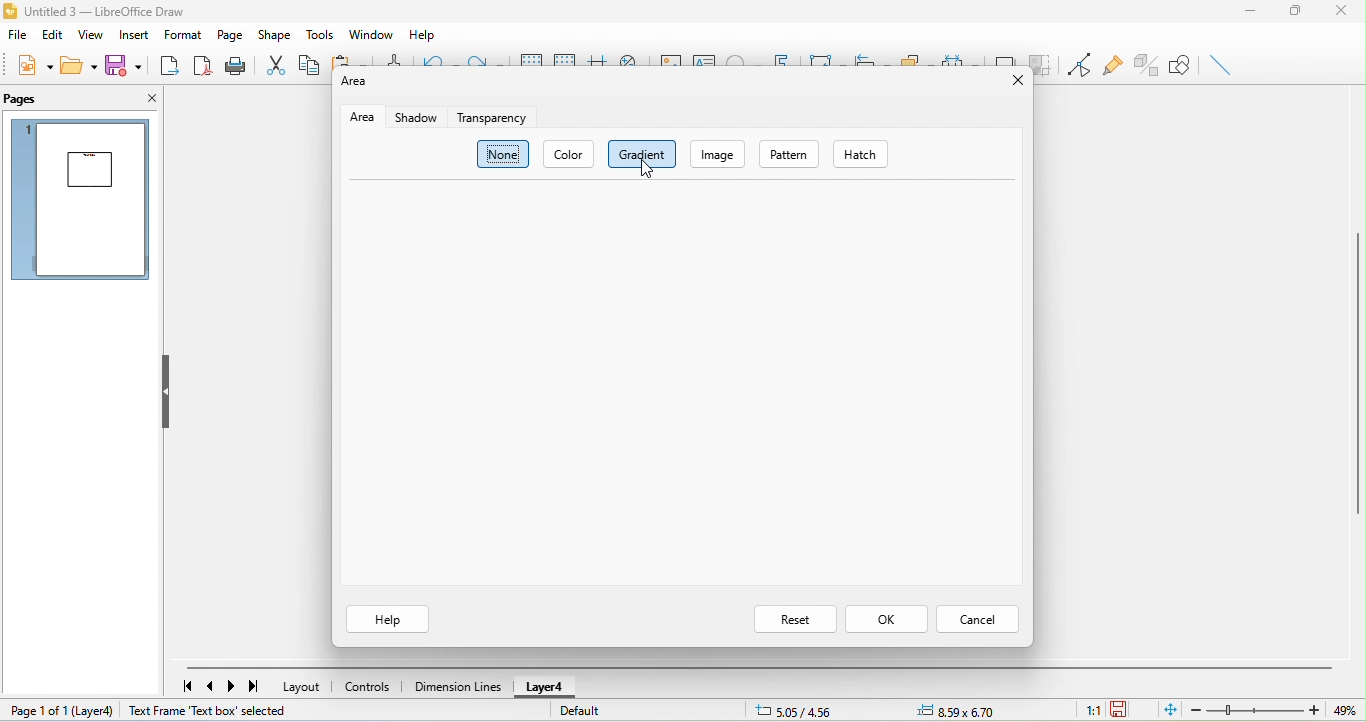  I want to click on previous page, so click(213, 687).